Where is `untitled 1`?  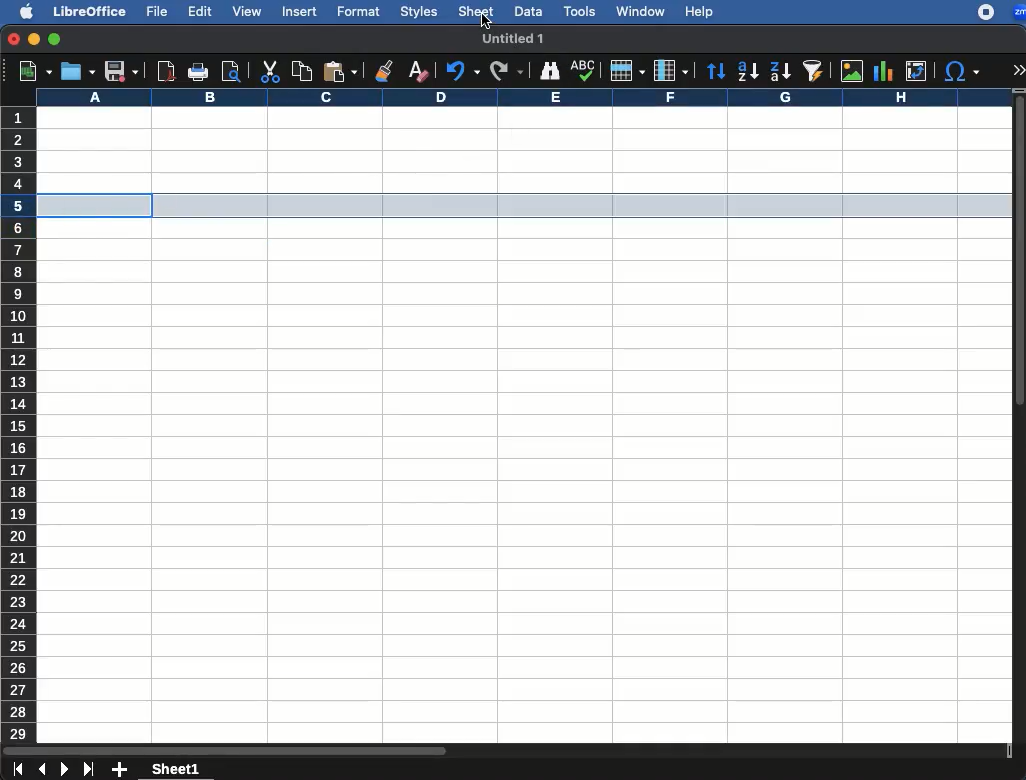
untitled 1 is located at coordinates (514, 37).